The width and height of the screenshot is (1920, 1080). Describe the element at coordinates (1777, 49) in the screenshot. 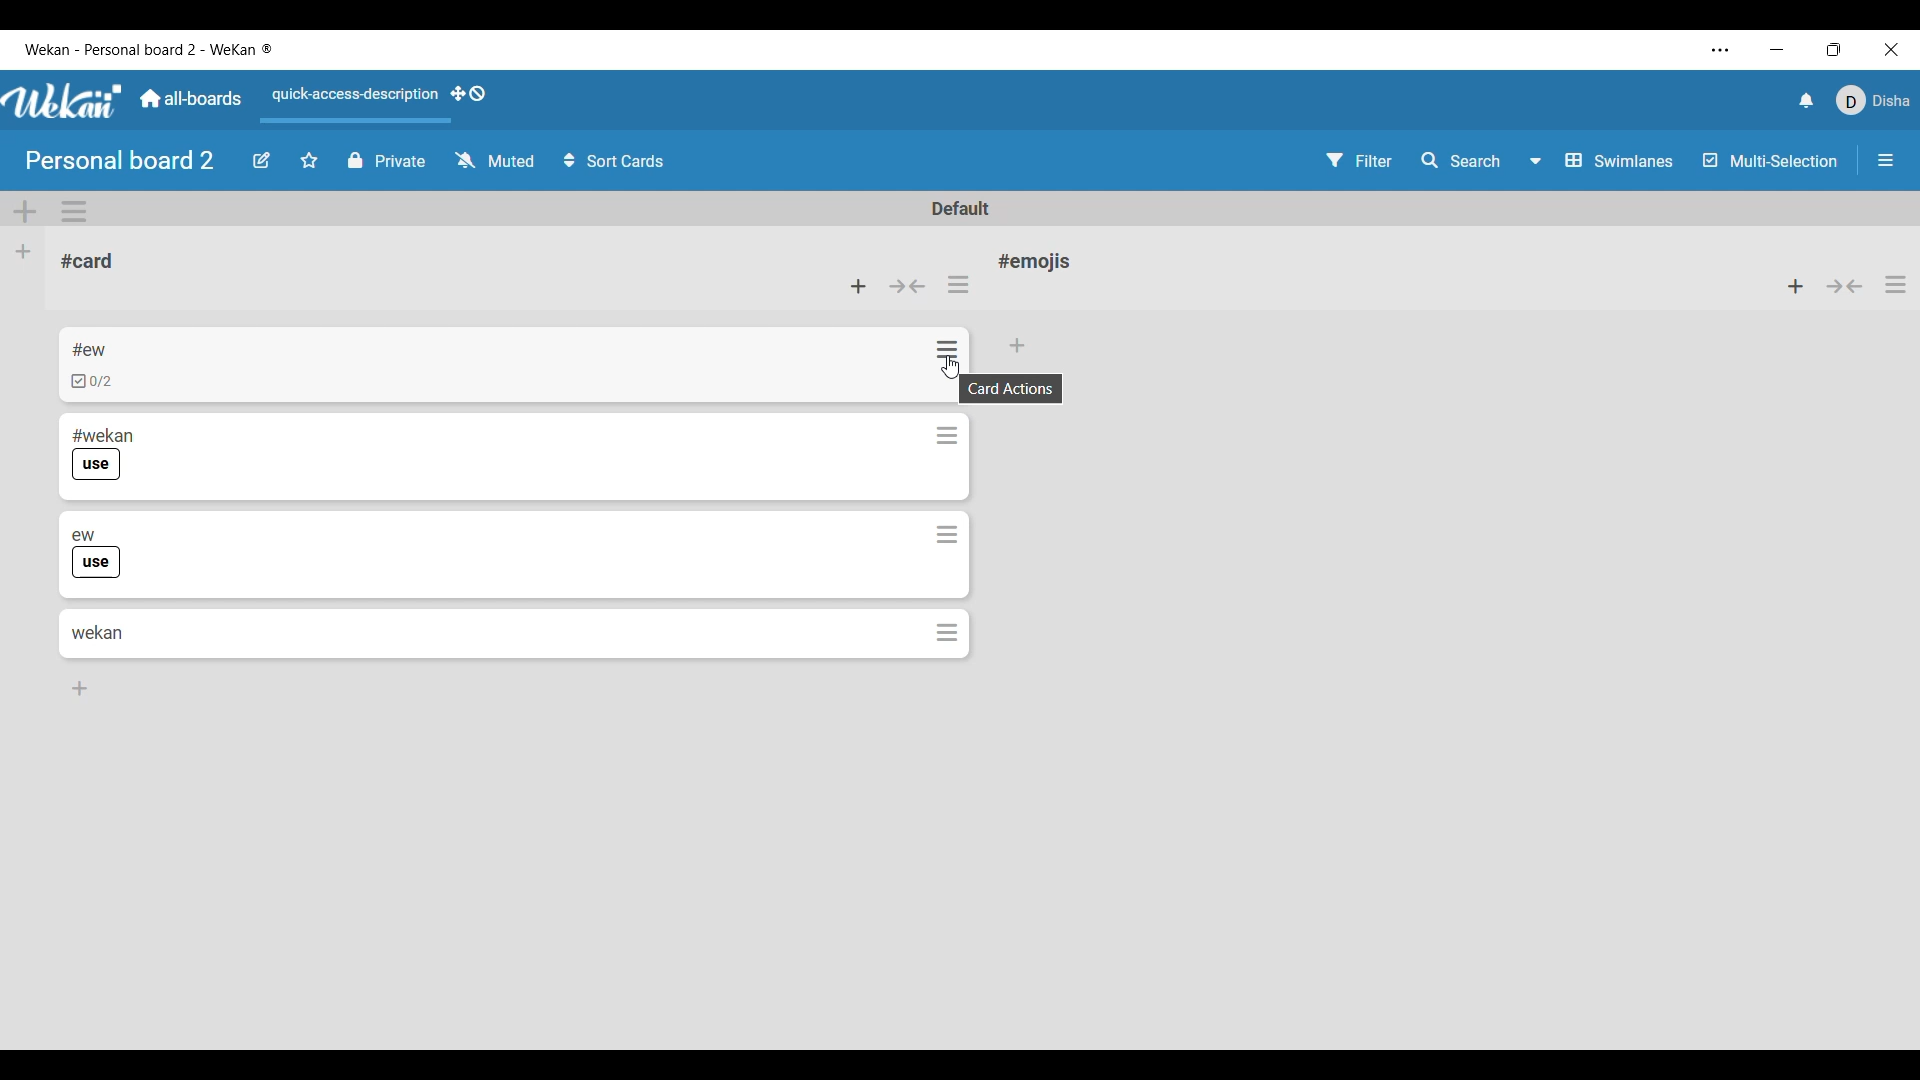

I see `Minimize` at that location.